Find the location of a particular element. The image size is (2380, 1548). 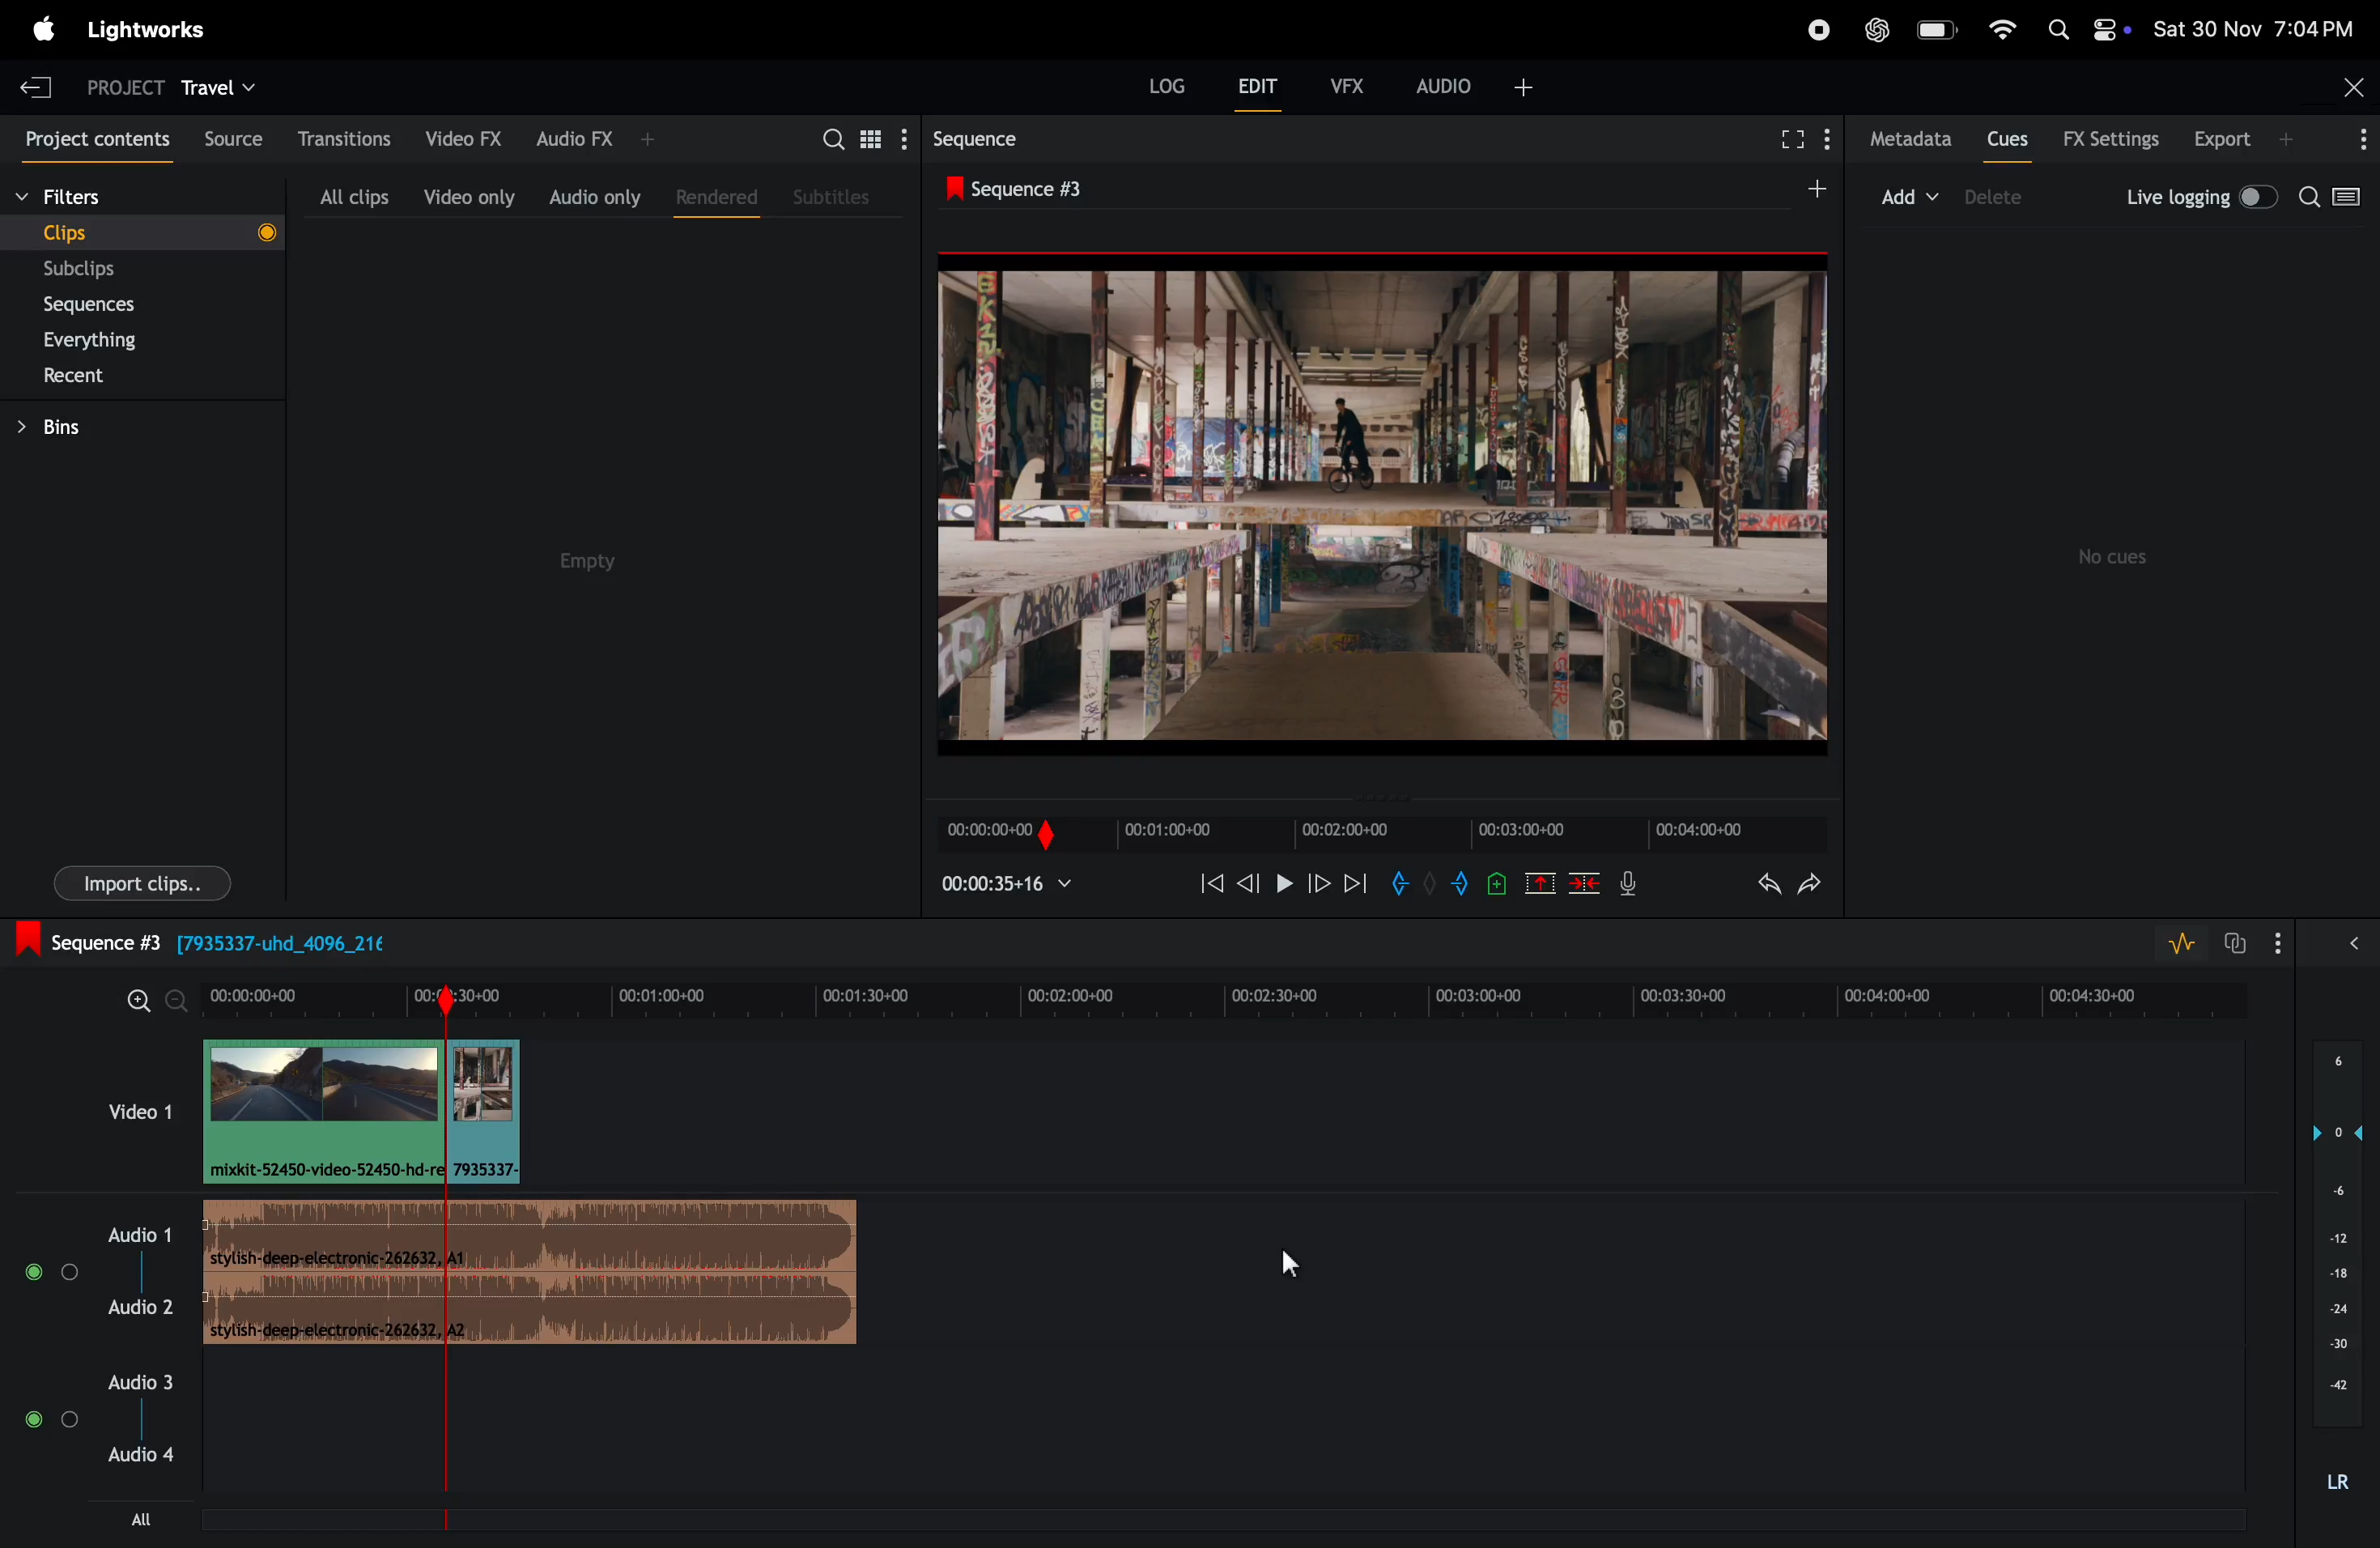

Audio is located at coordinates (52, 1273).